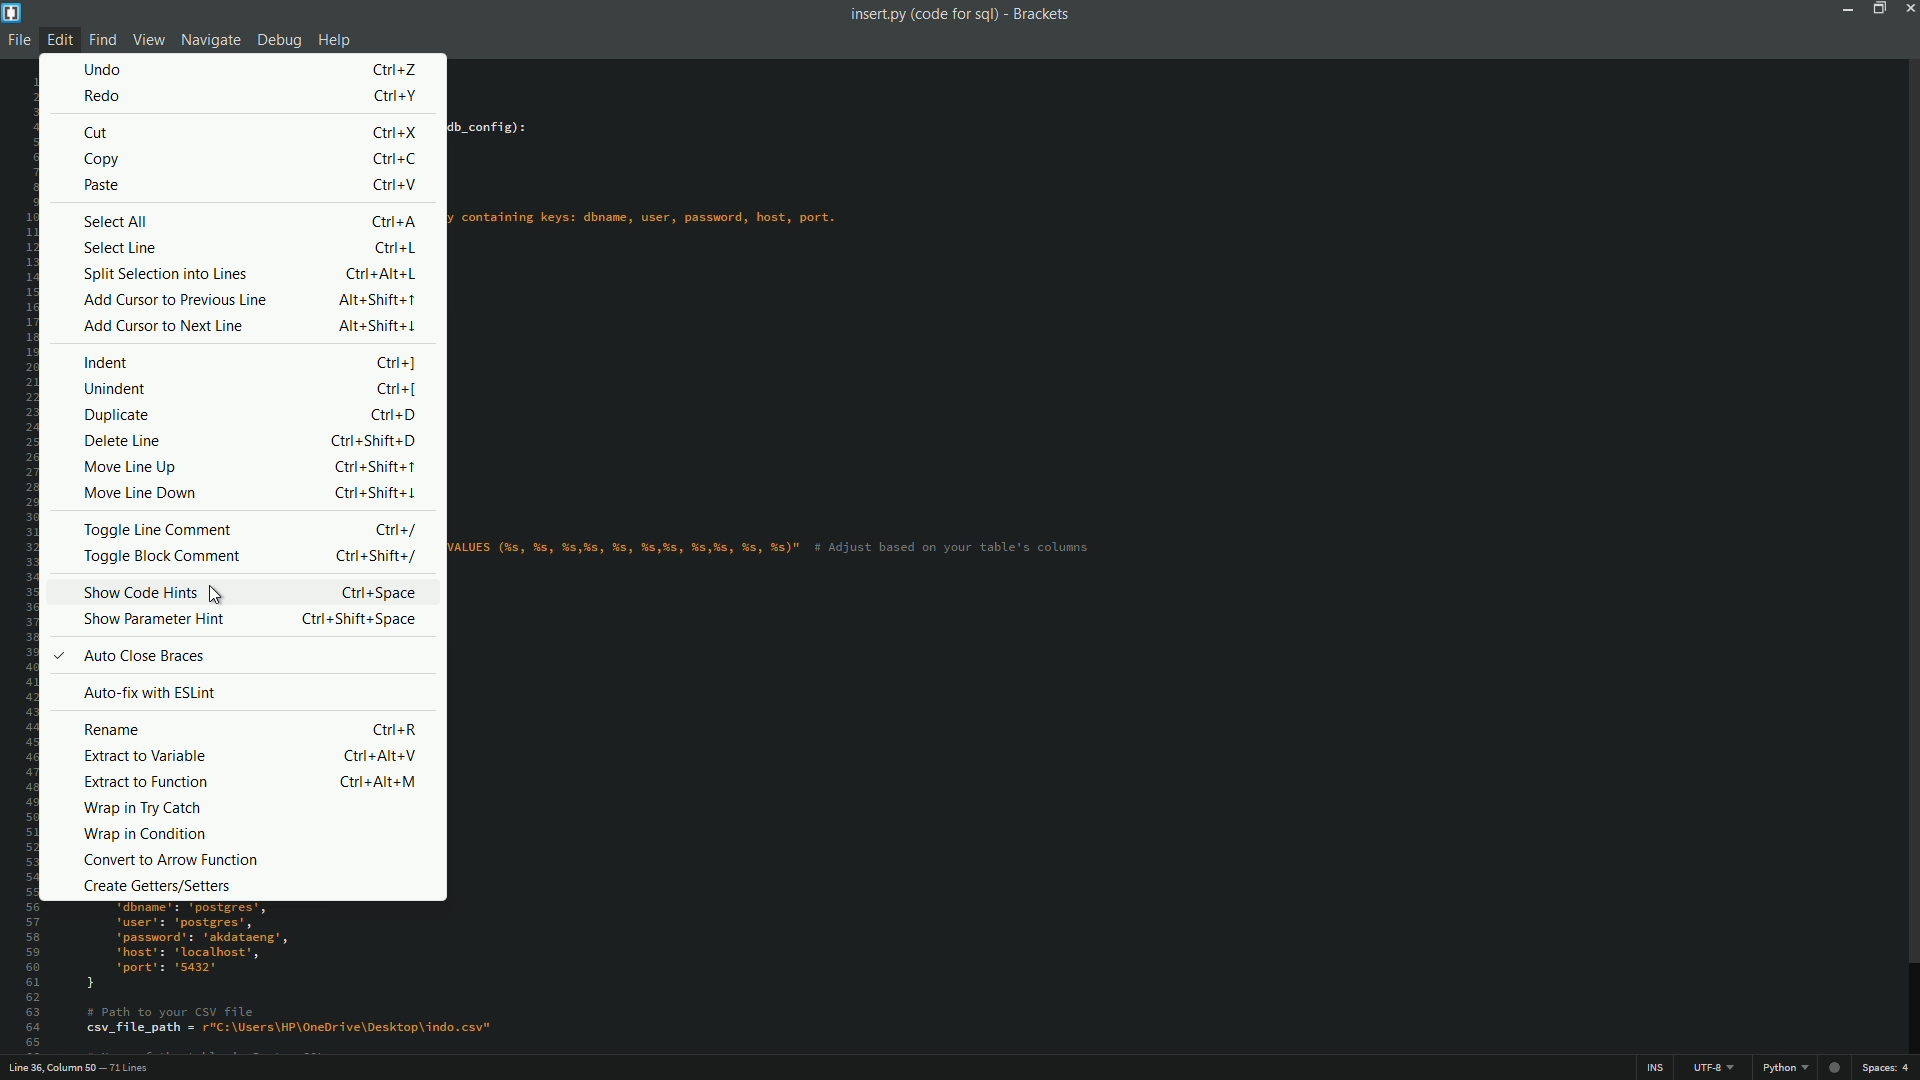 The image size is (1920, 1080). I want to click on line numbers, so click(25, 562).